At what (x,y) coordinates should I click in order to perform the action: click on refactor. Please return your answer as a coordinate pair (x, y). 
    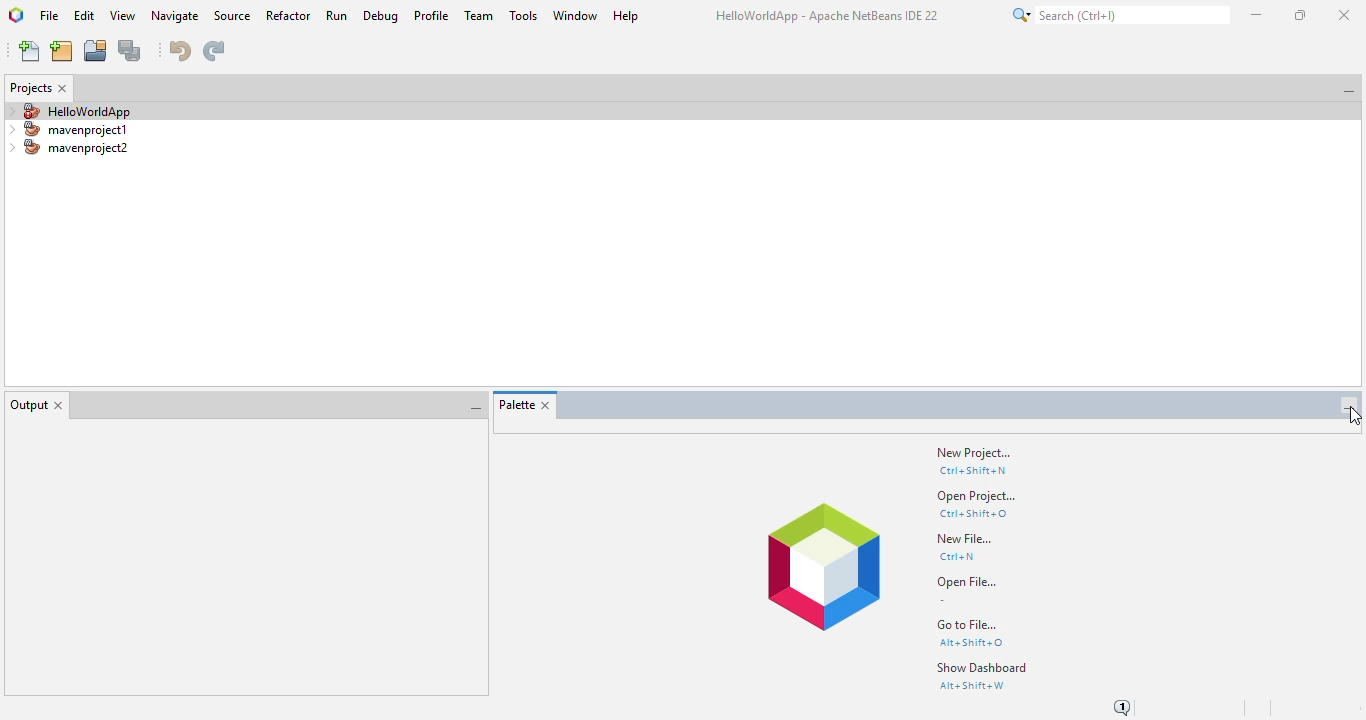
    Looking at the image, I should click on (289, 16).